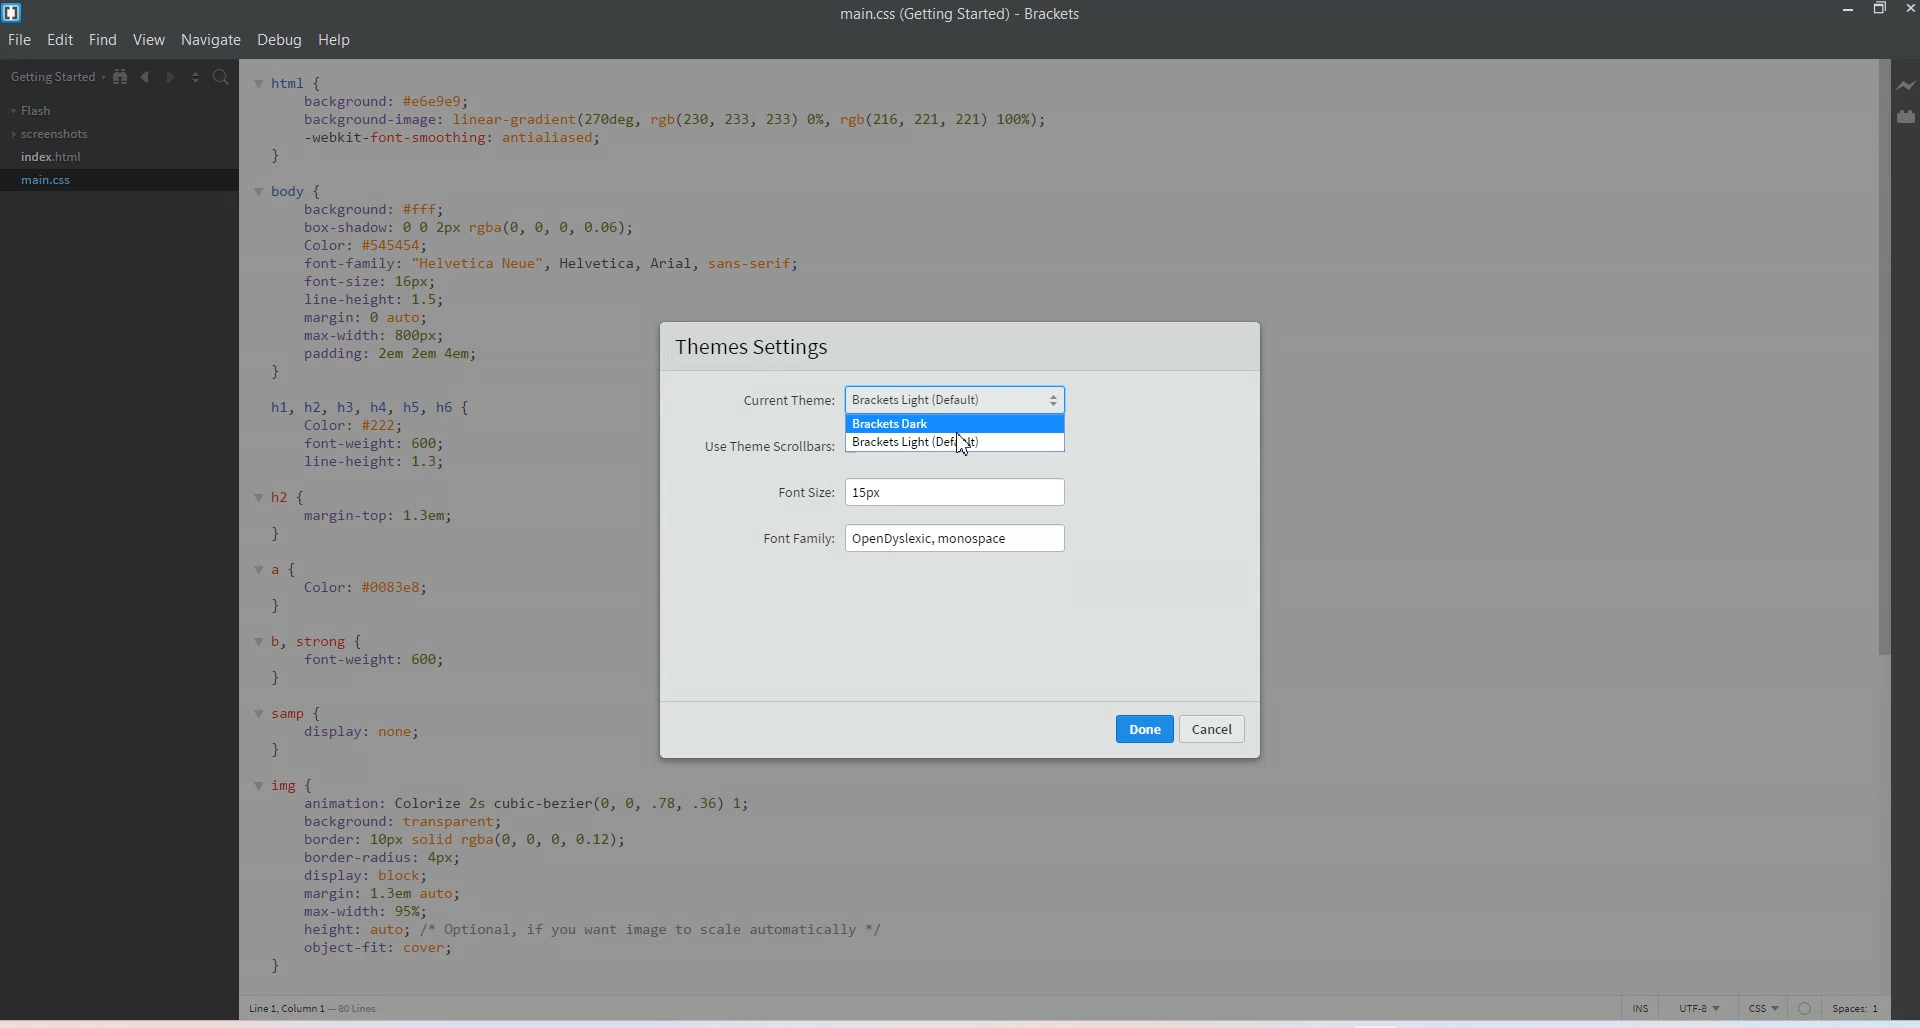 This screenshot has width=1920, height=1028. I want to click on Maximize, so click(1881, 10).